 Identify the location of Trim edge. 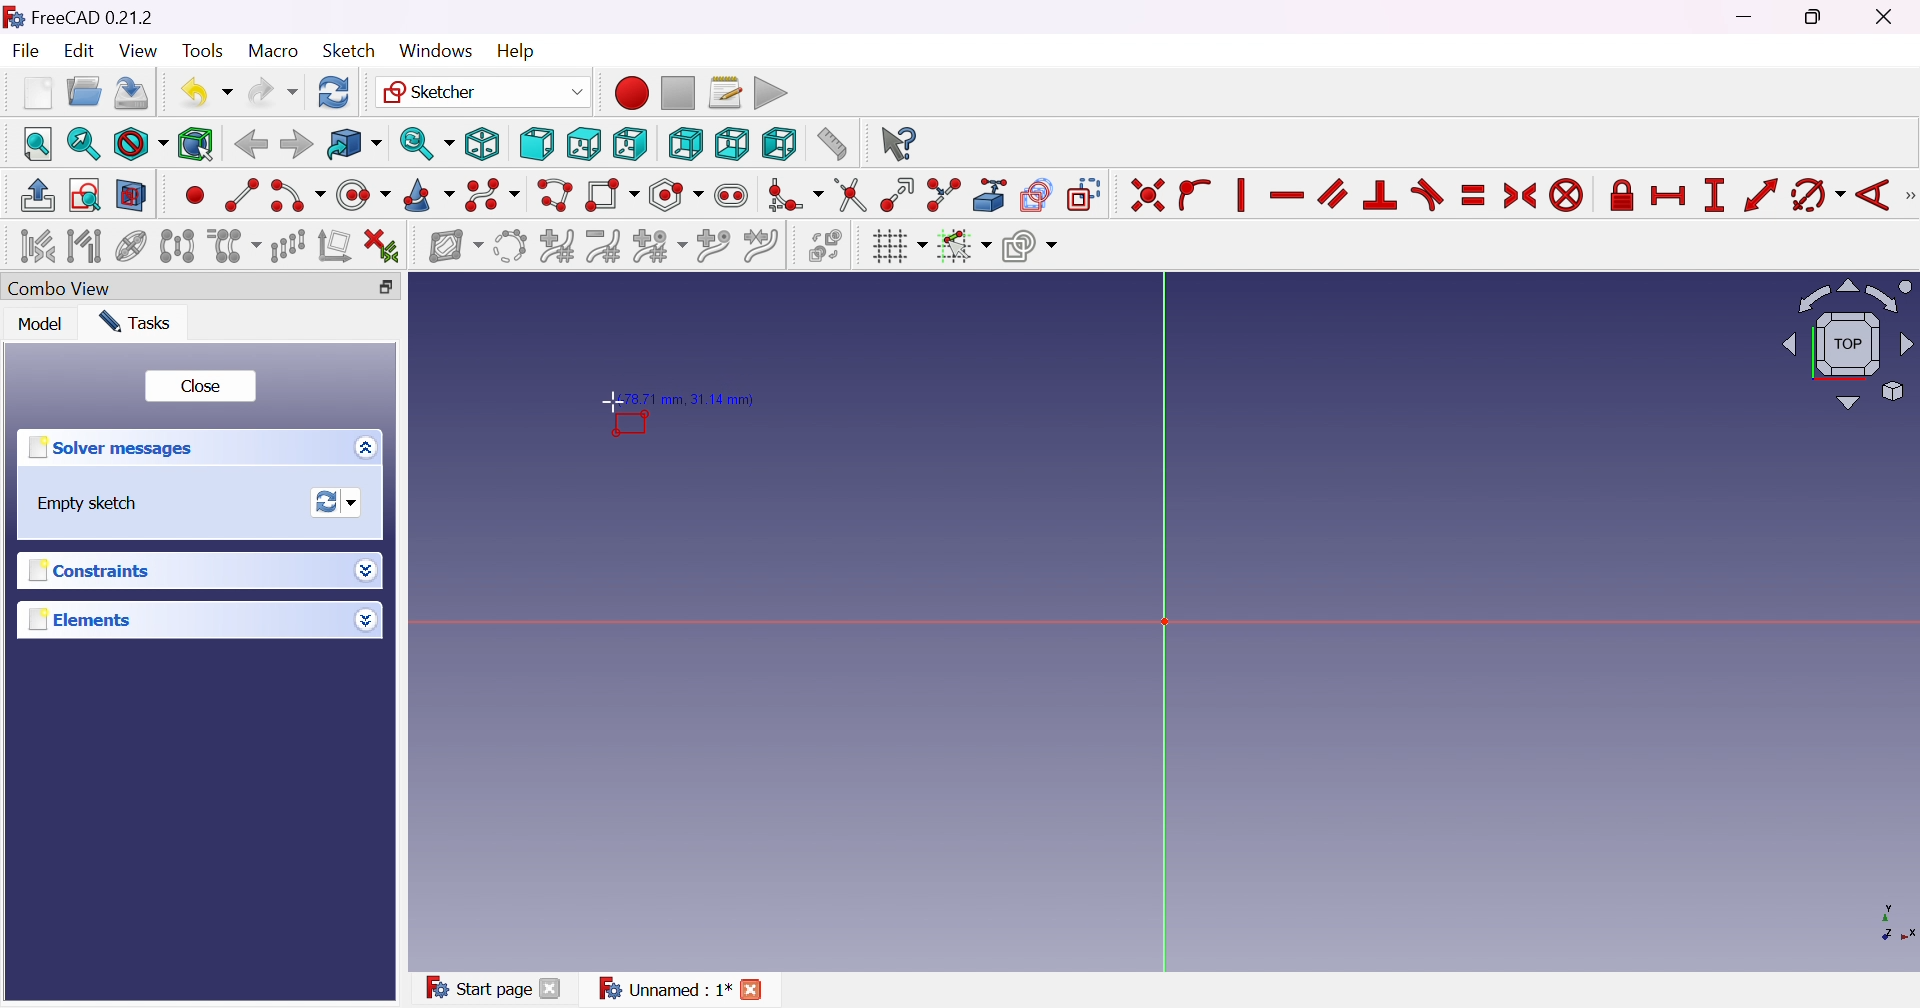
(852, 196).